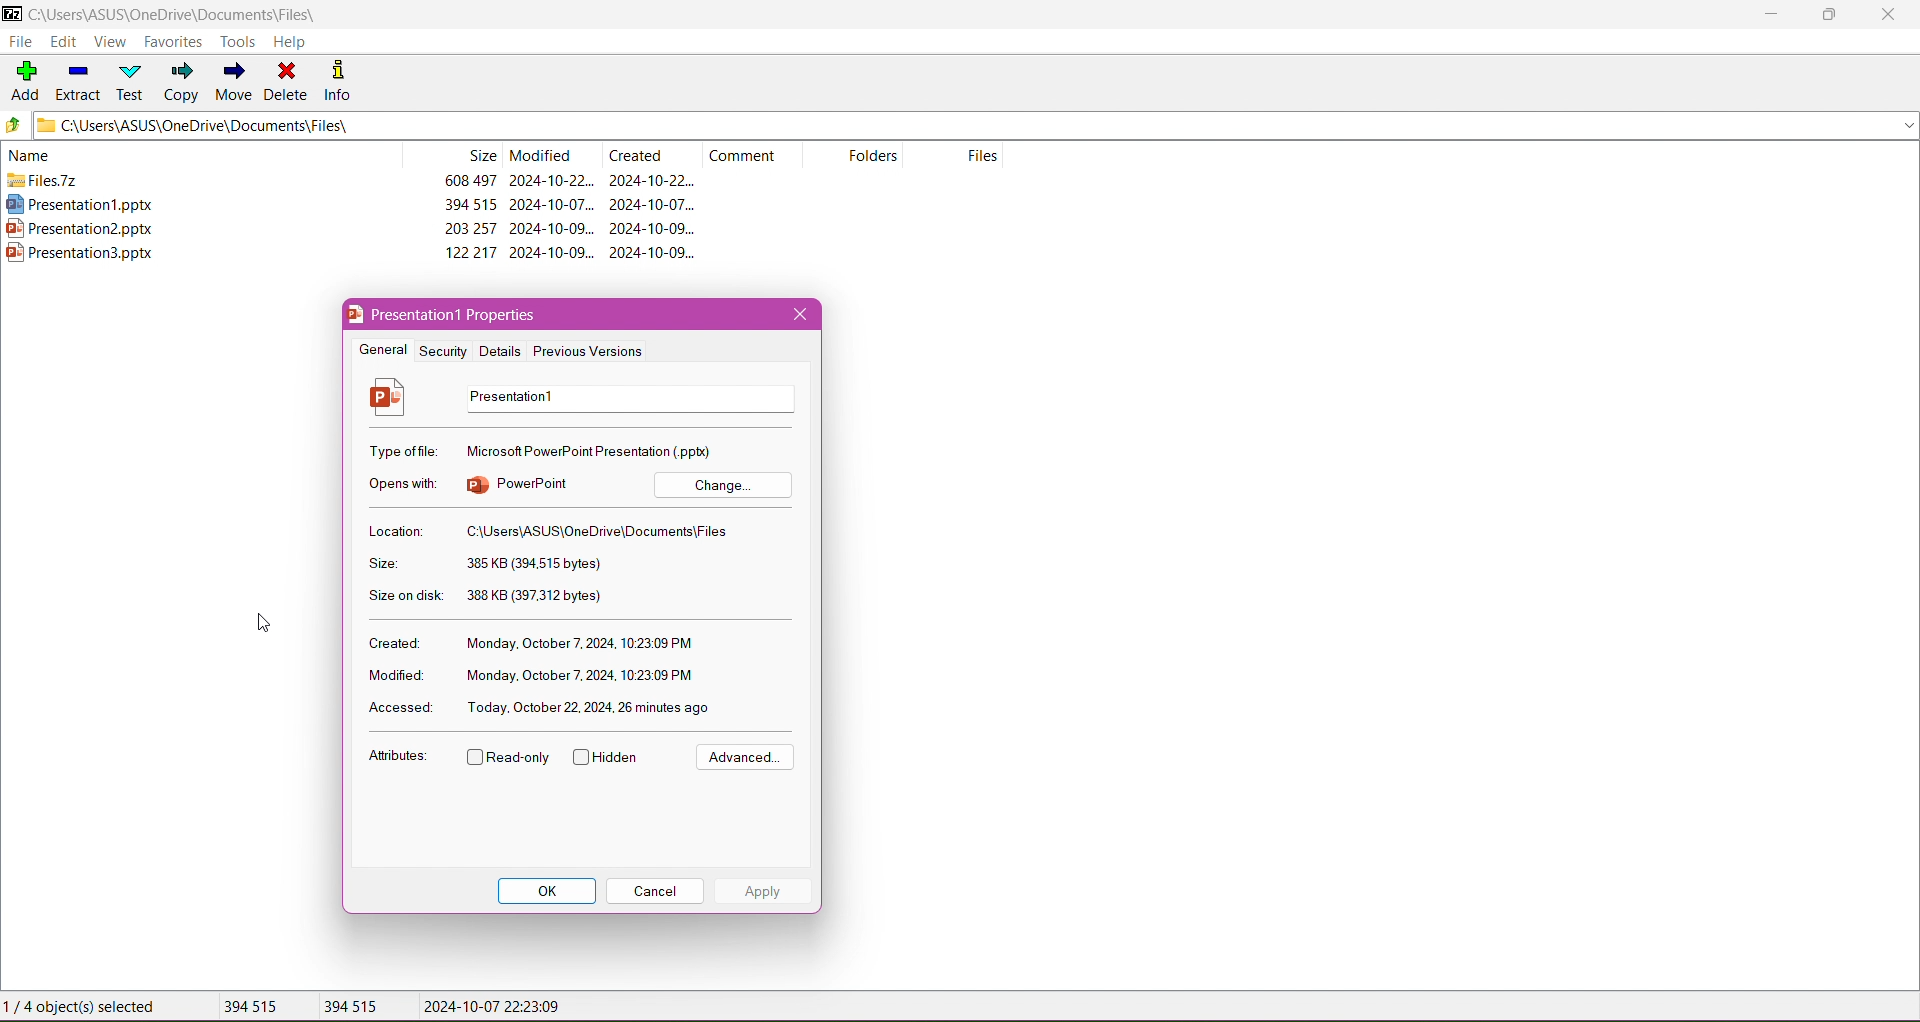 The width and height of the screenshot is (1920, 1022). What do you see at coordinates (542, 155) in the screenshot?
I see `modified` at bounding box center [542, 155].